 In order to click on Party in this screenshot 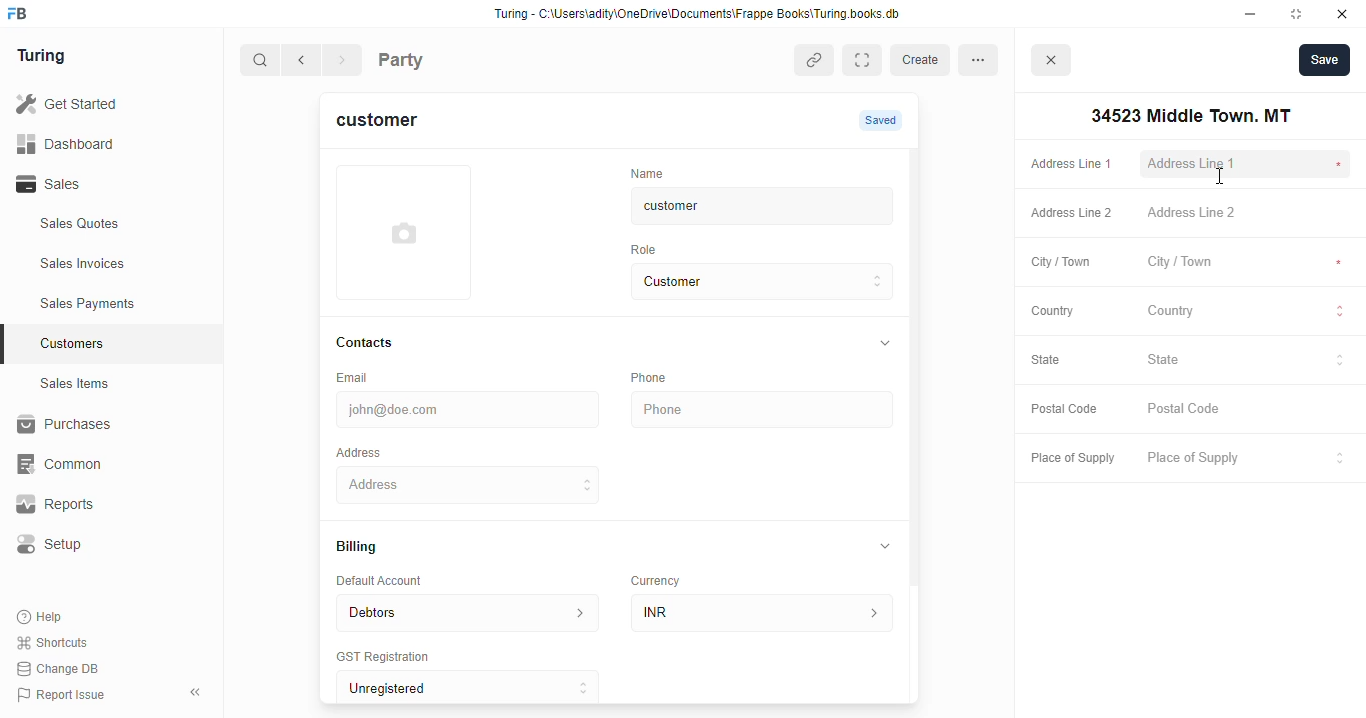, I will do `click(442, 58)`.